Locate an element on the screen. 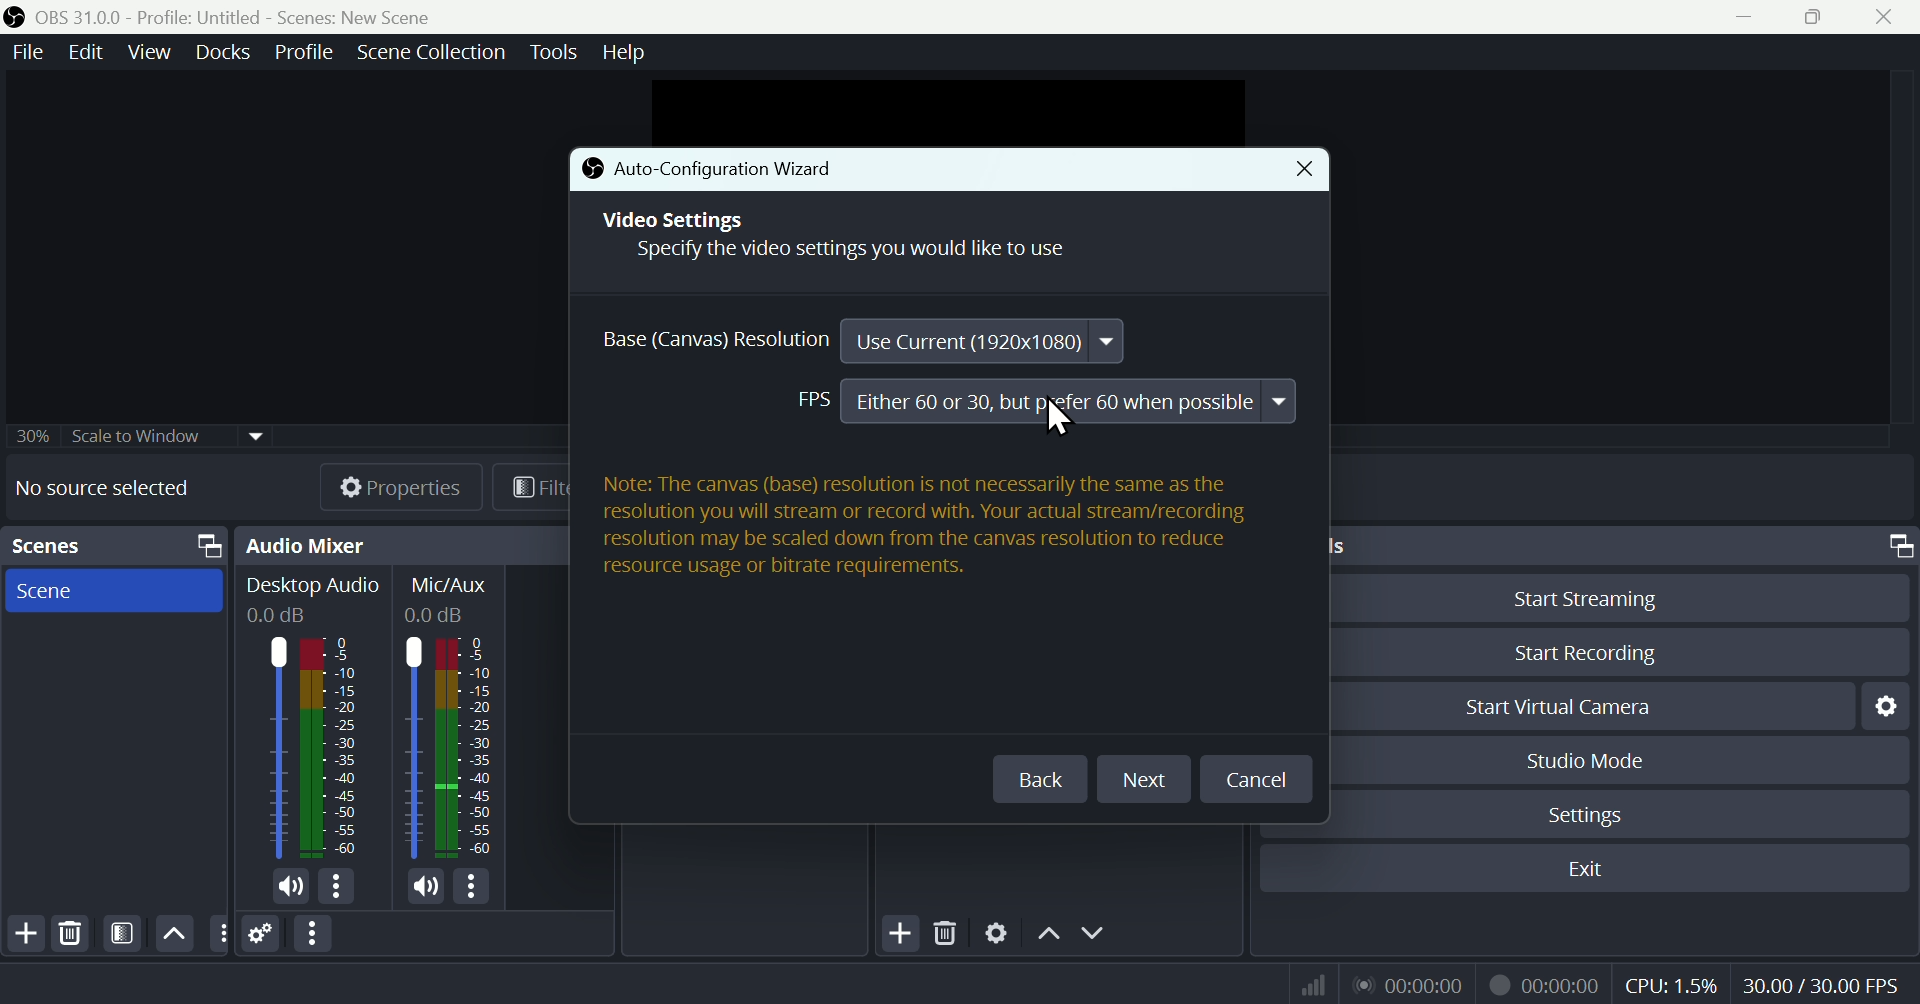 This screenshot has width=1920, height=1004. Auto-Configuration Wizard is located at coordinates (763, 170).